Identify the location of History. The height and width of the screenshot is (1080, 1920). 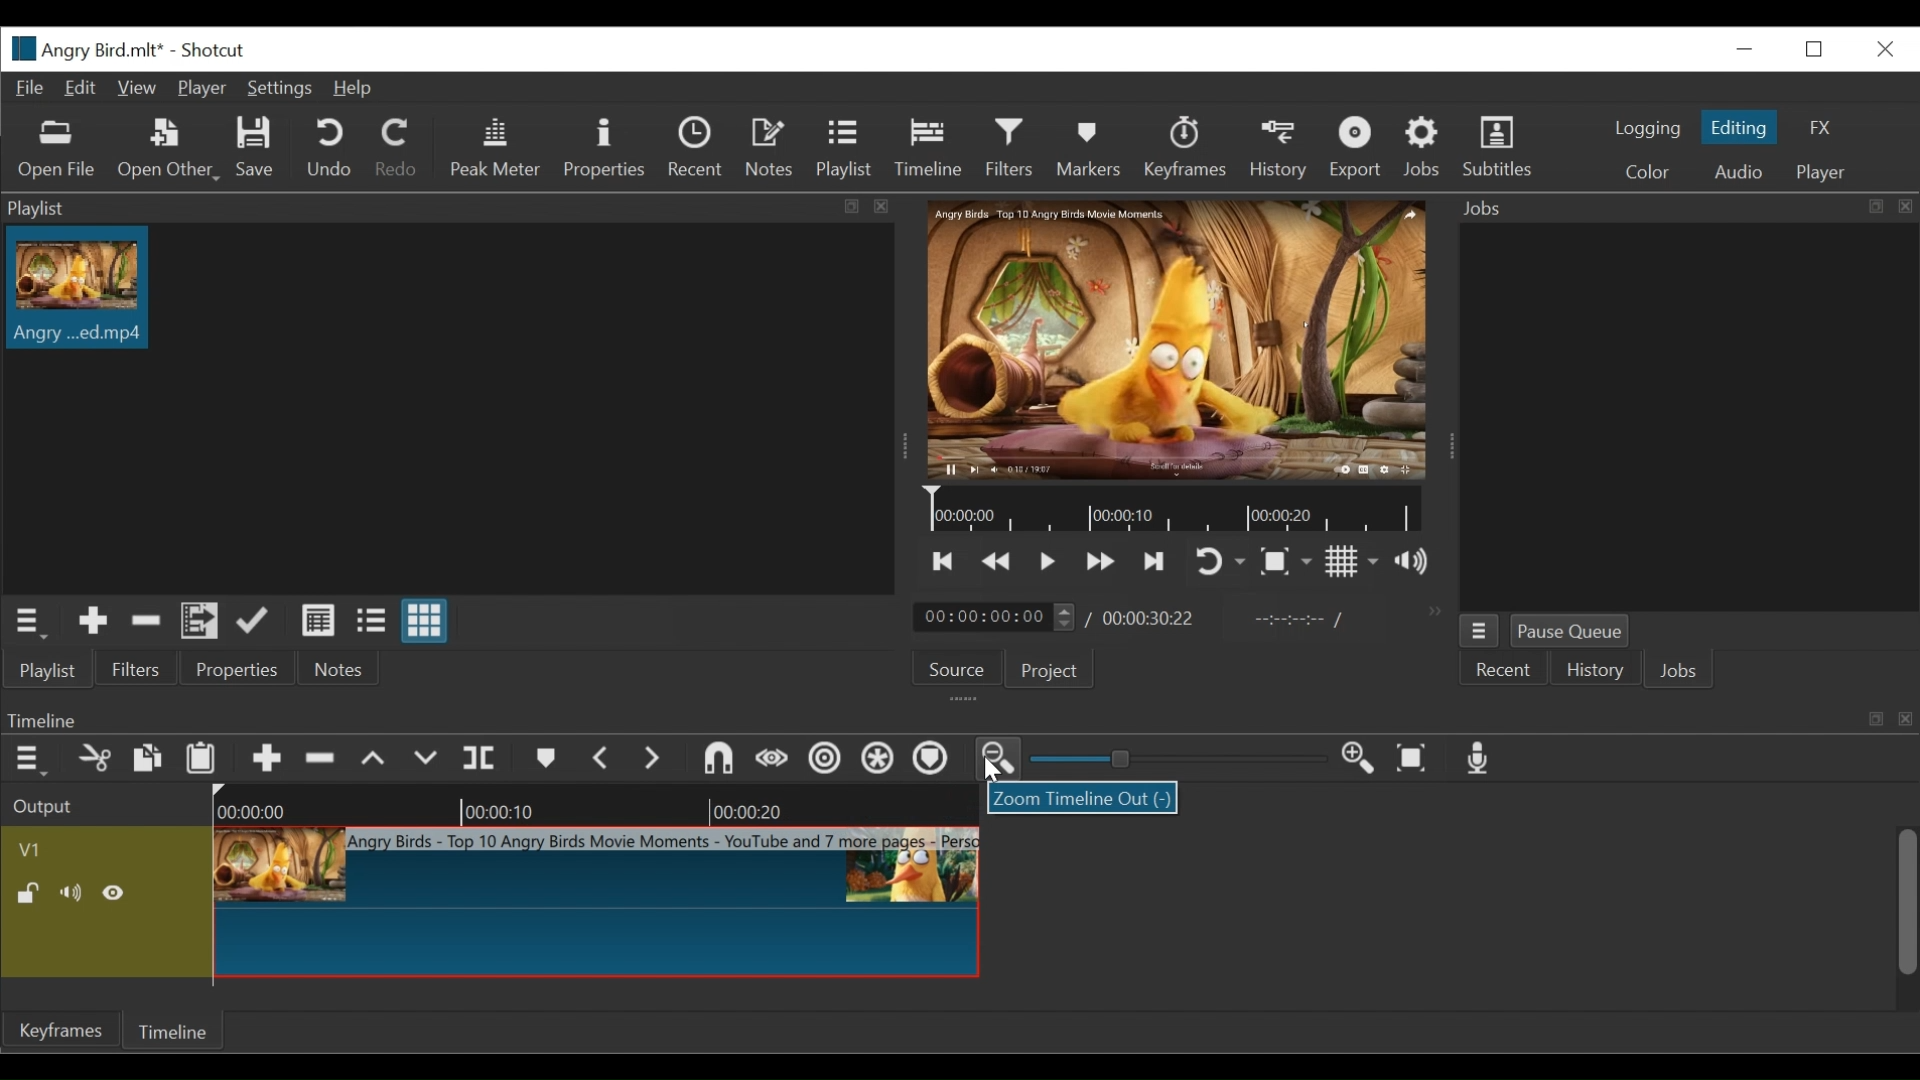
(1593, 670).